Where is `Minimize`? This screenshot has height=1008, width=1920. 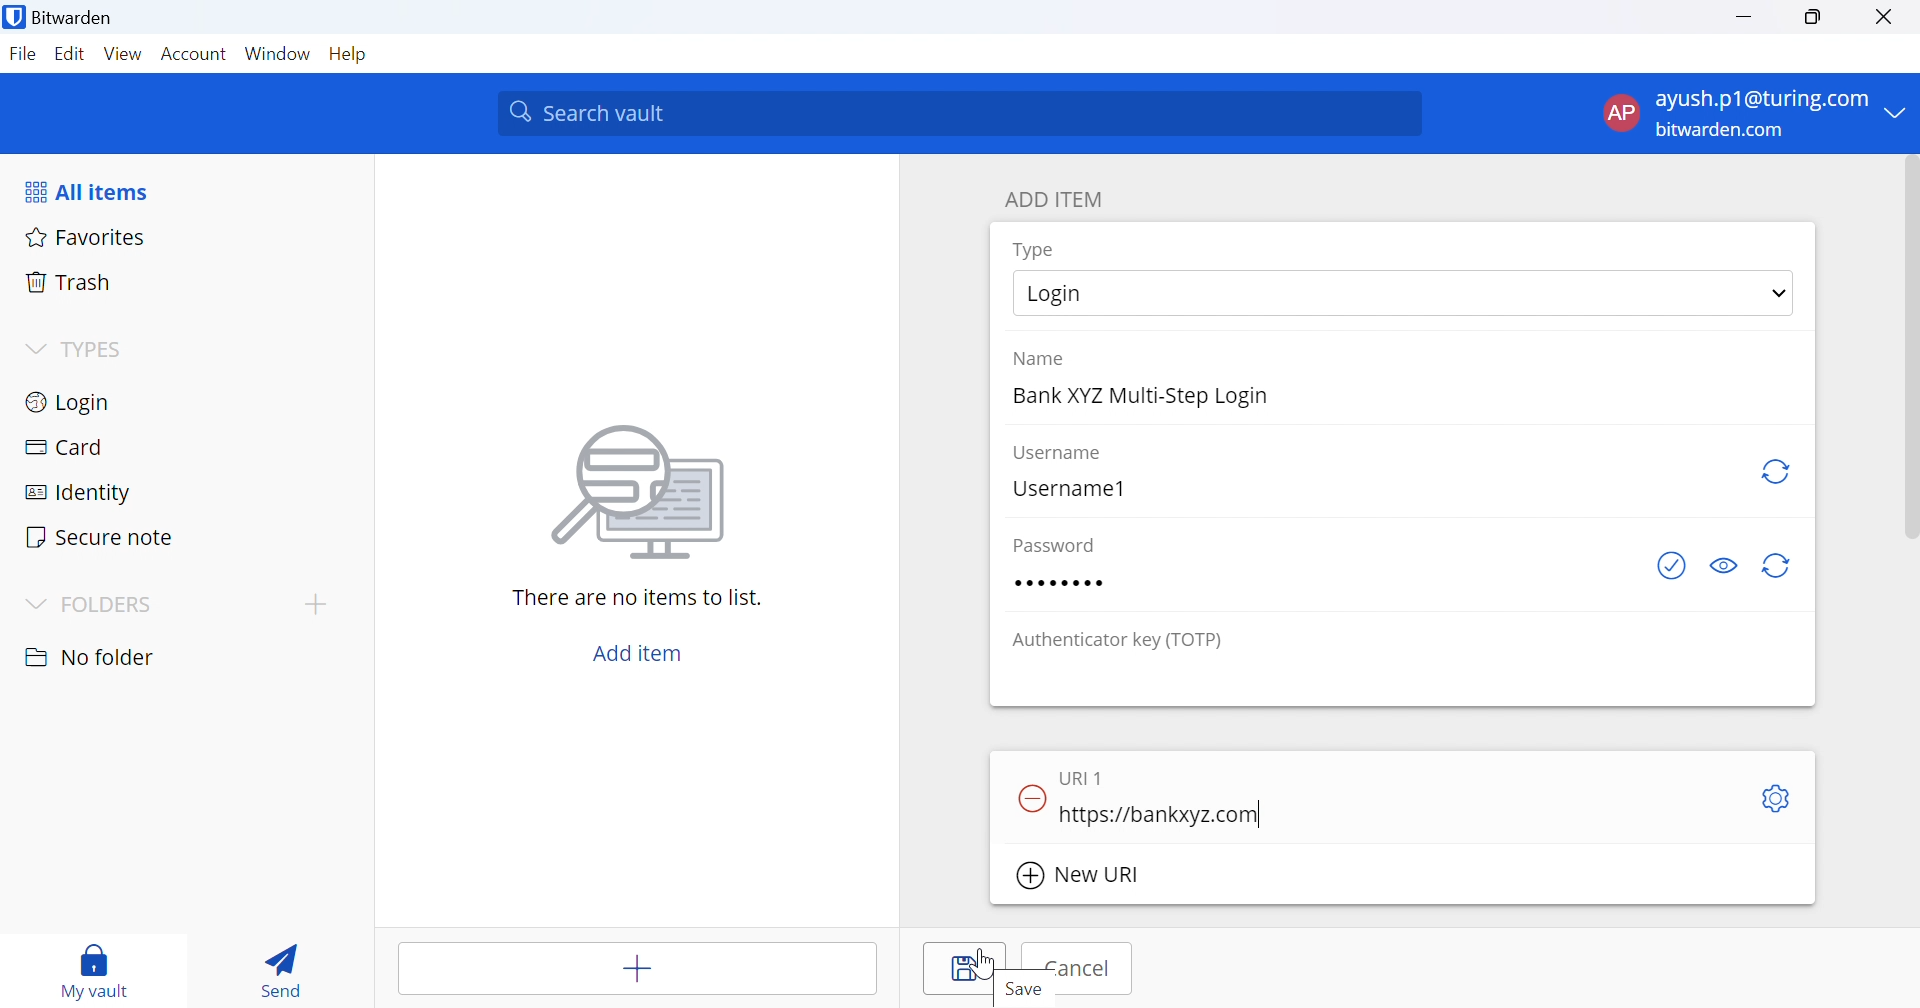
Minimize is located at coordinates (1743, 19).